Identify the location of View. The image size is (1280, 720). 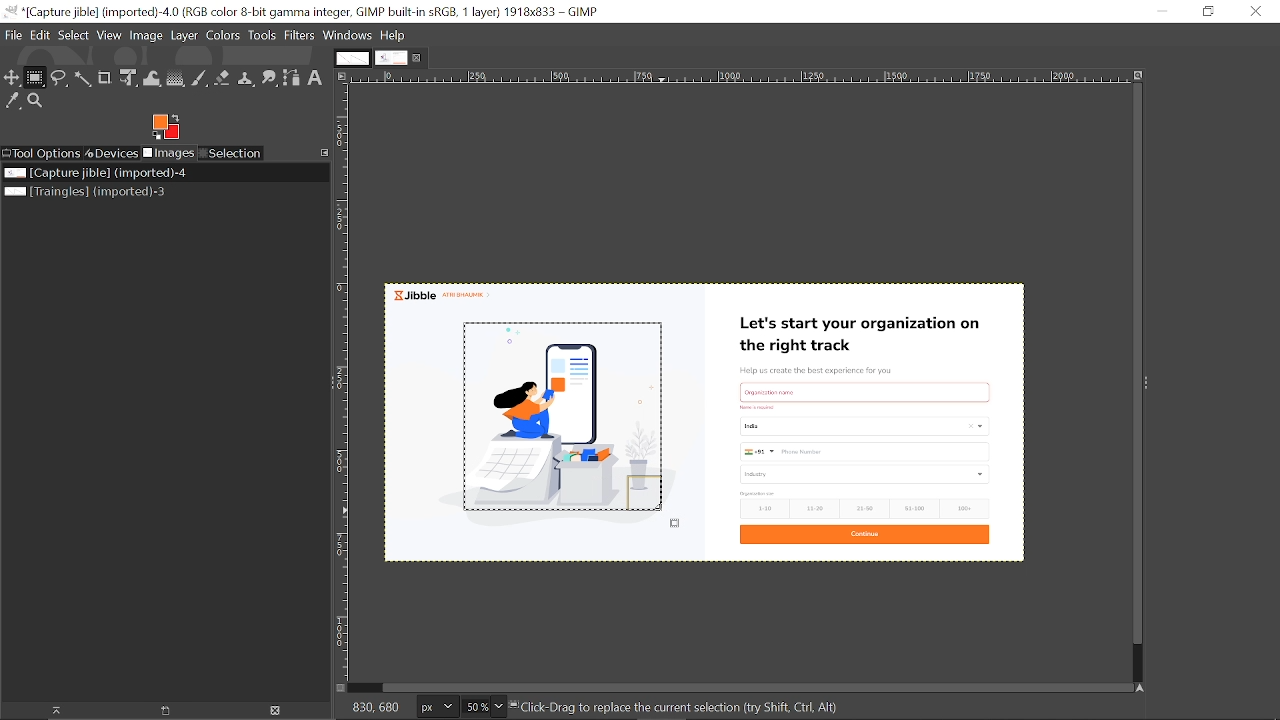
(110, 36).